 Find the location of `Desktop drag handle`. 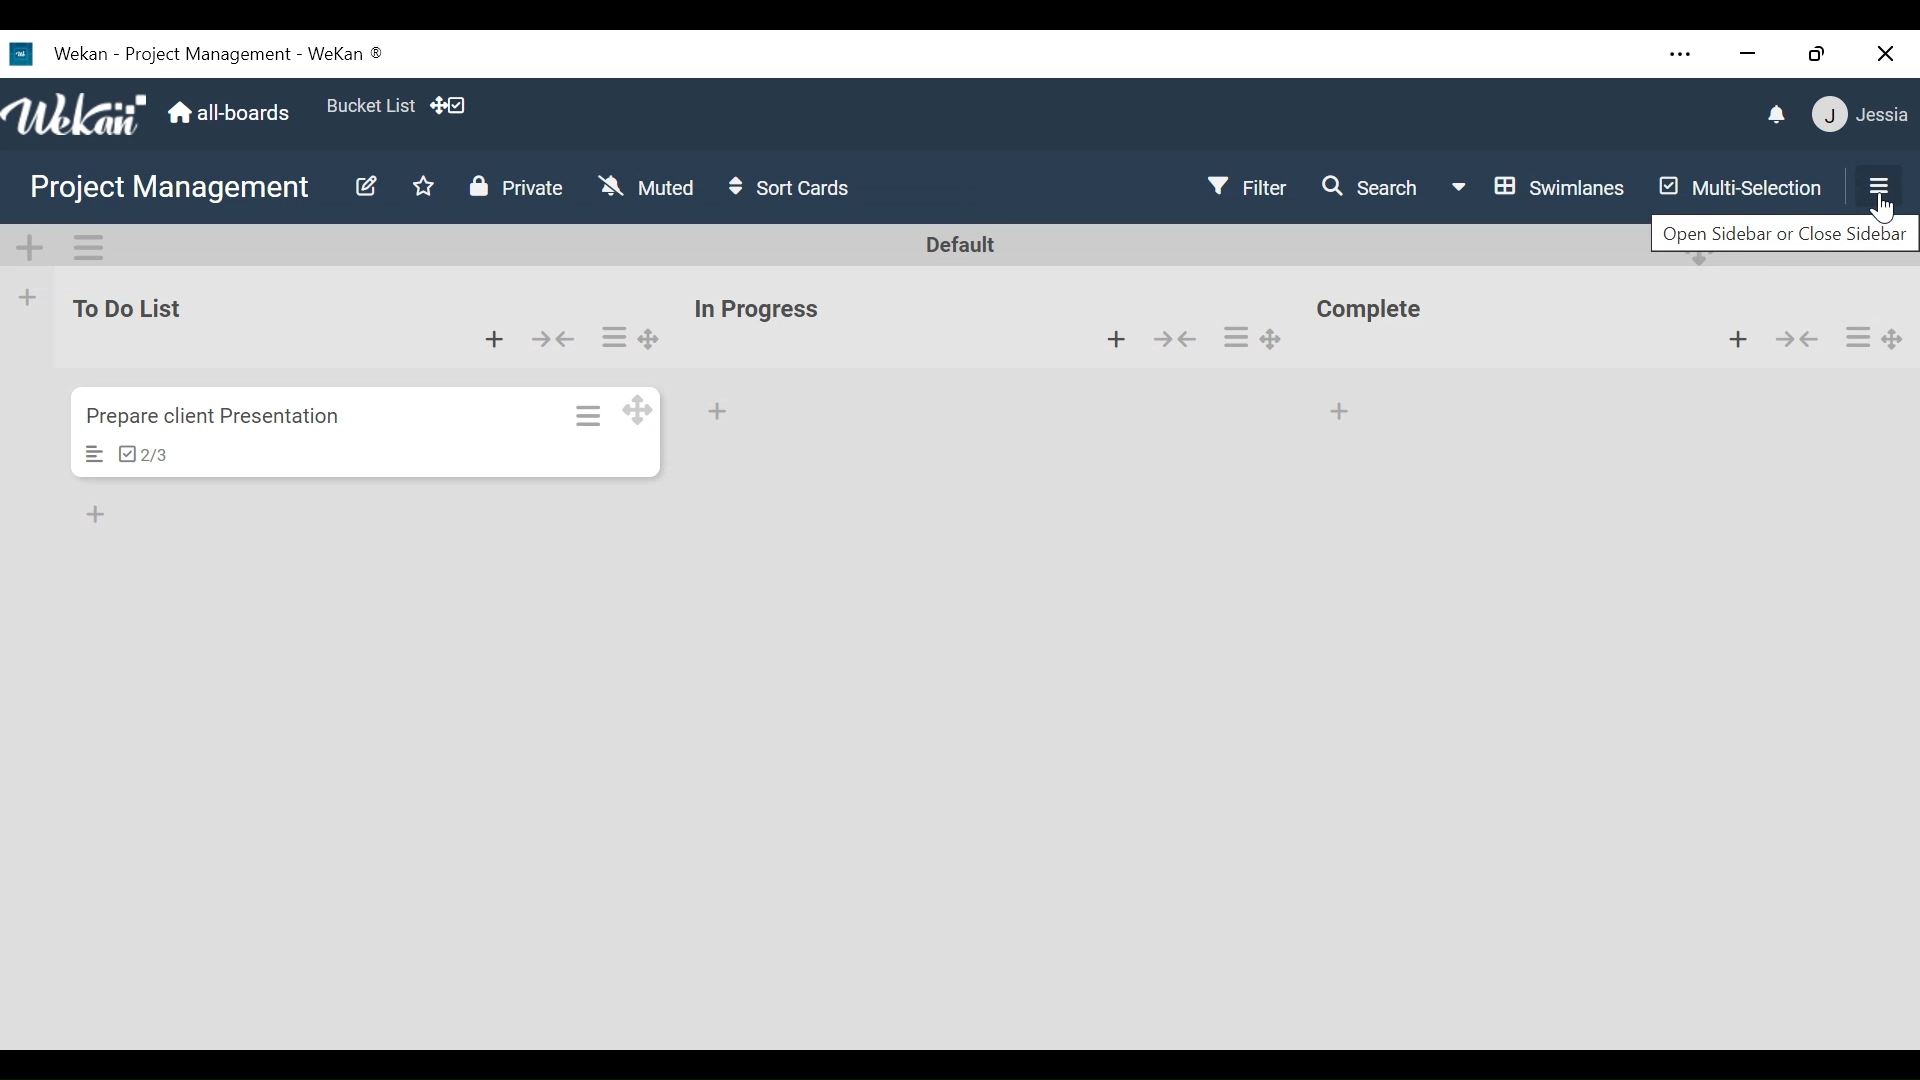

Desktop drag handle is located at coordinates (1894, 339).